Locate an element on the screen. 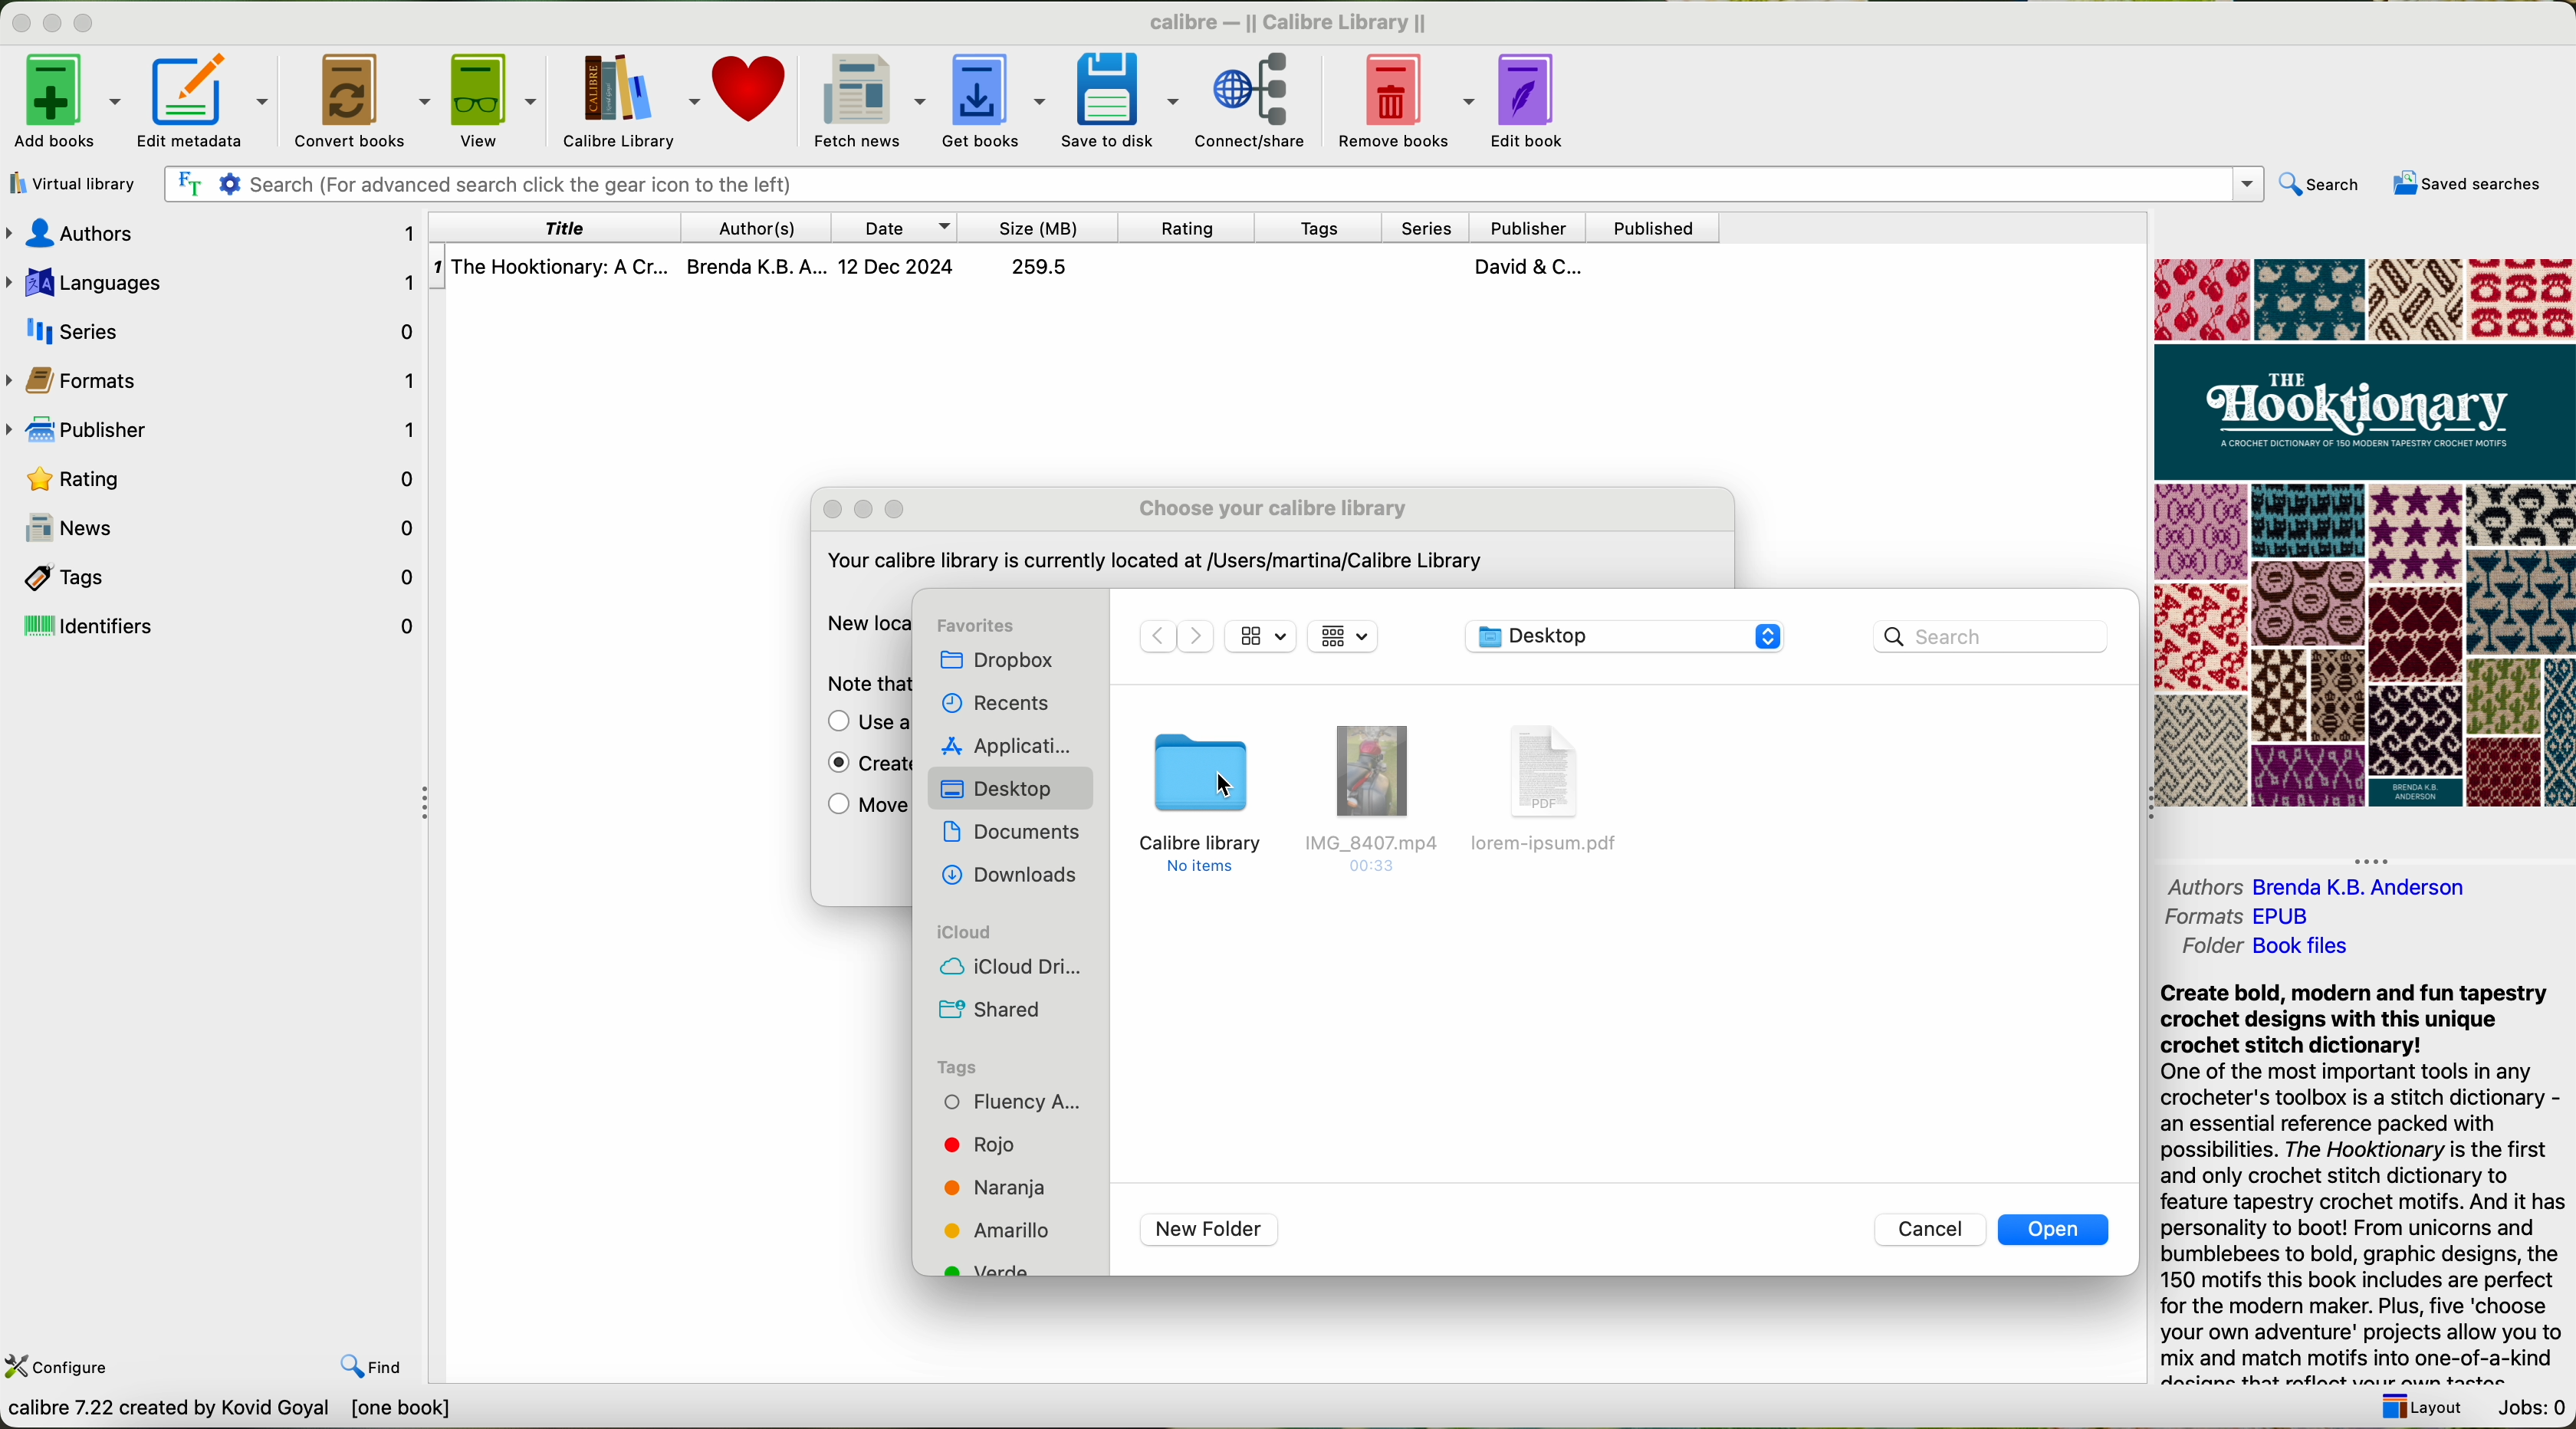 The image size is (2576, 1429). recents is located at coordinates (998, 701).